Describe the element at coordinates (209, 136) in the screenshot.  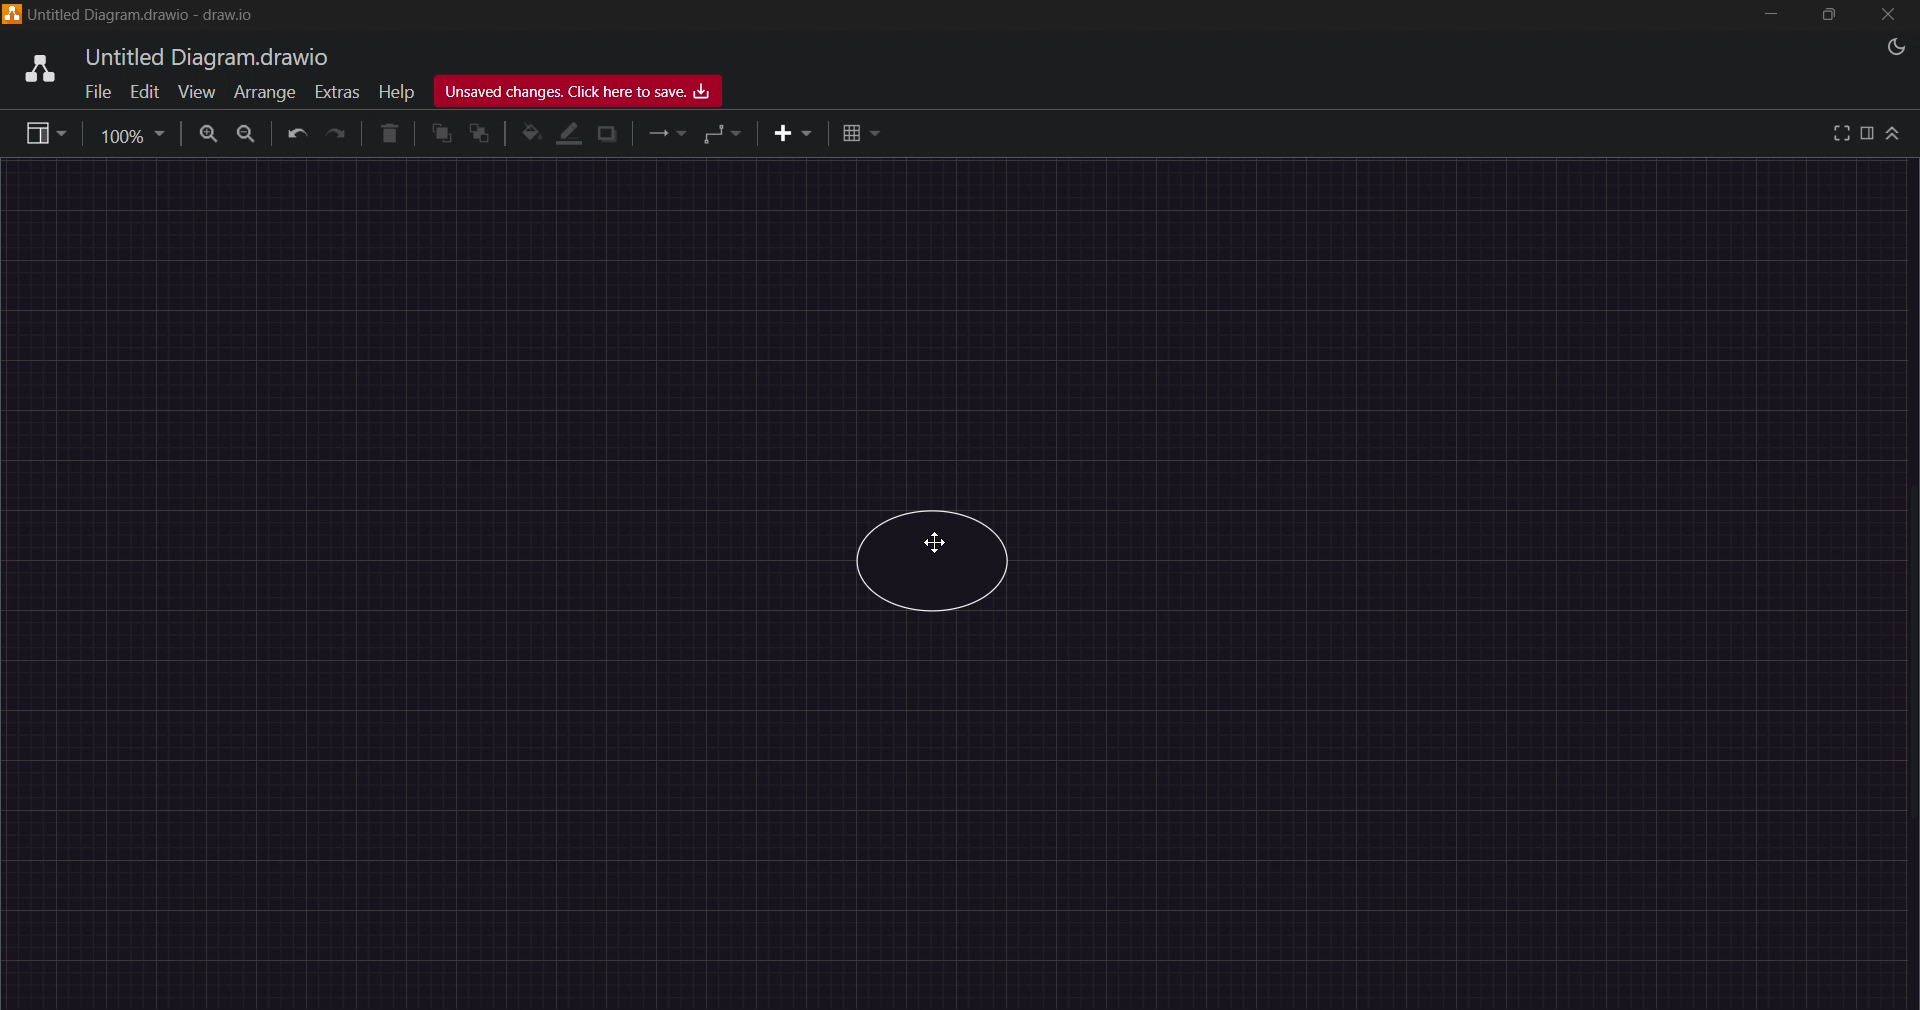
I see `zoom in` at that location.